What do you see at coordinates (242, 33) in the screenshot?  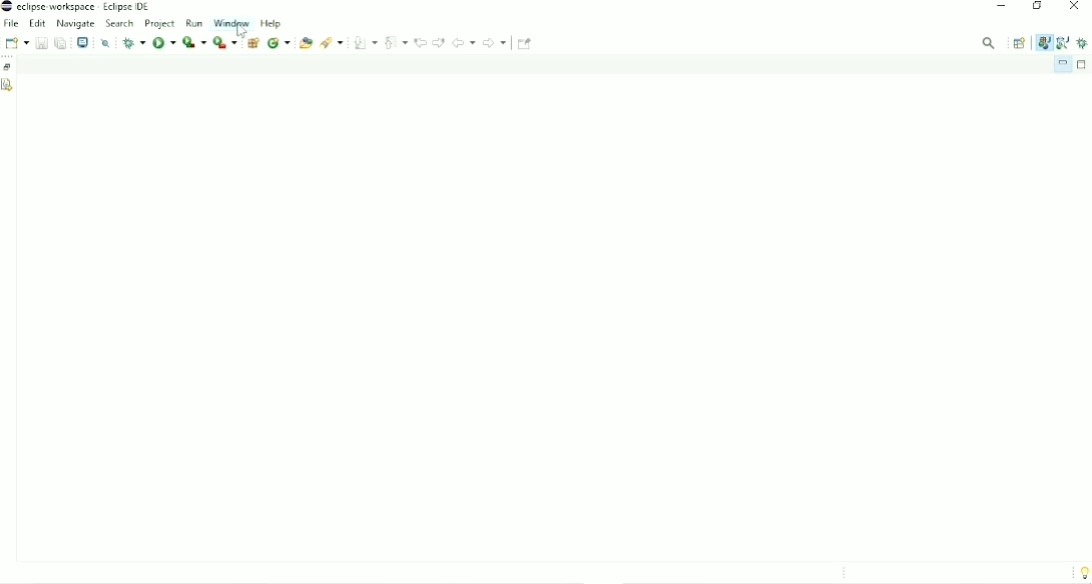 I see `Cursor` at bounding box center [242, 33].